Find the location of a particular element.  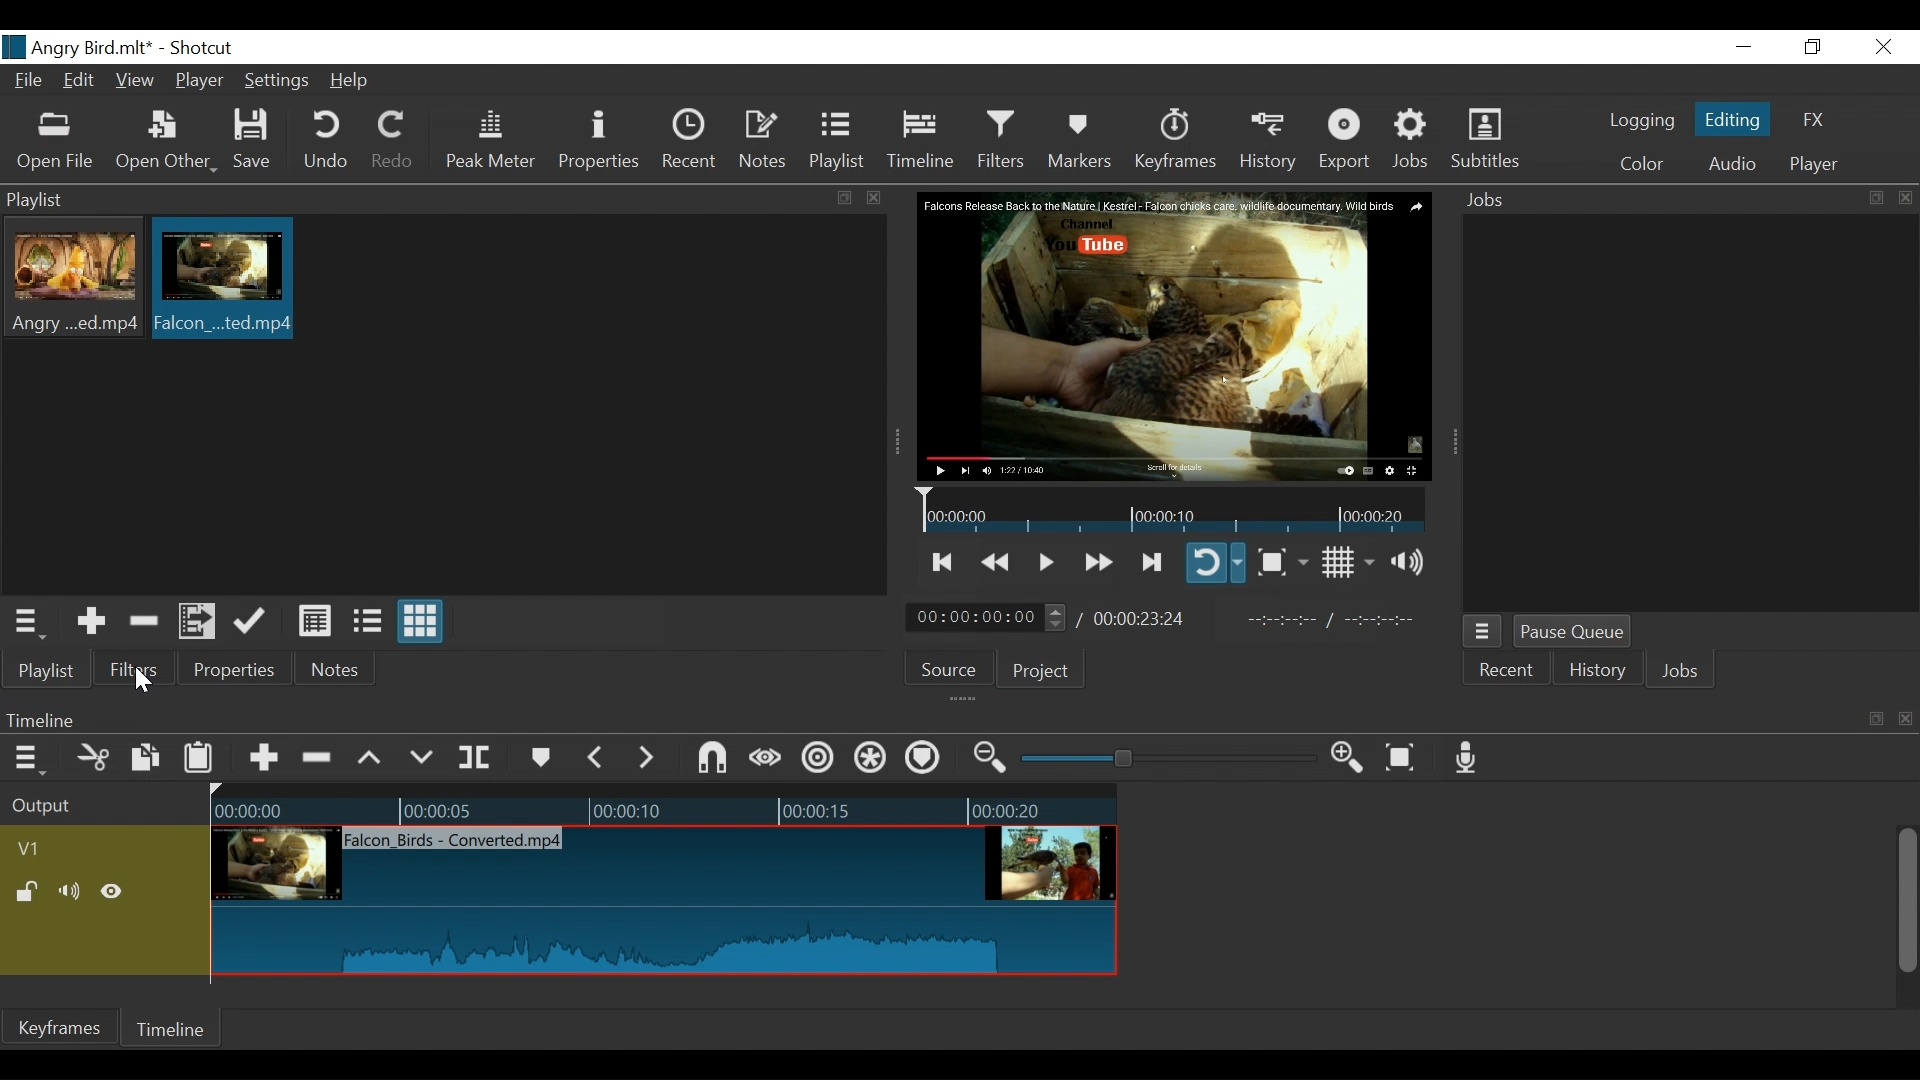

Clip is located at coordinates (221, 278).